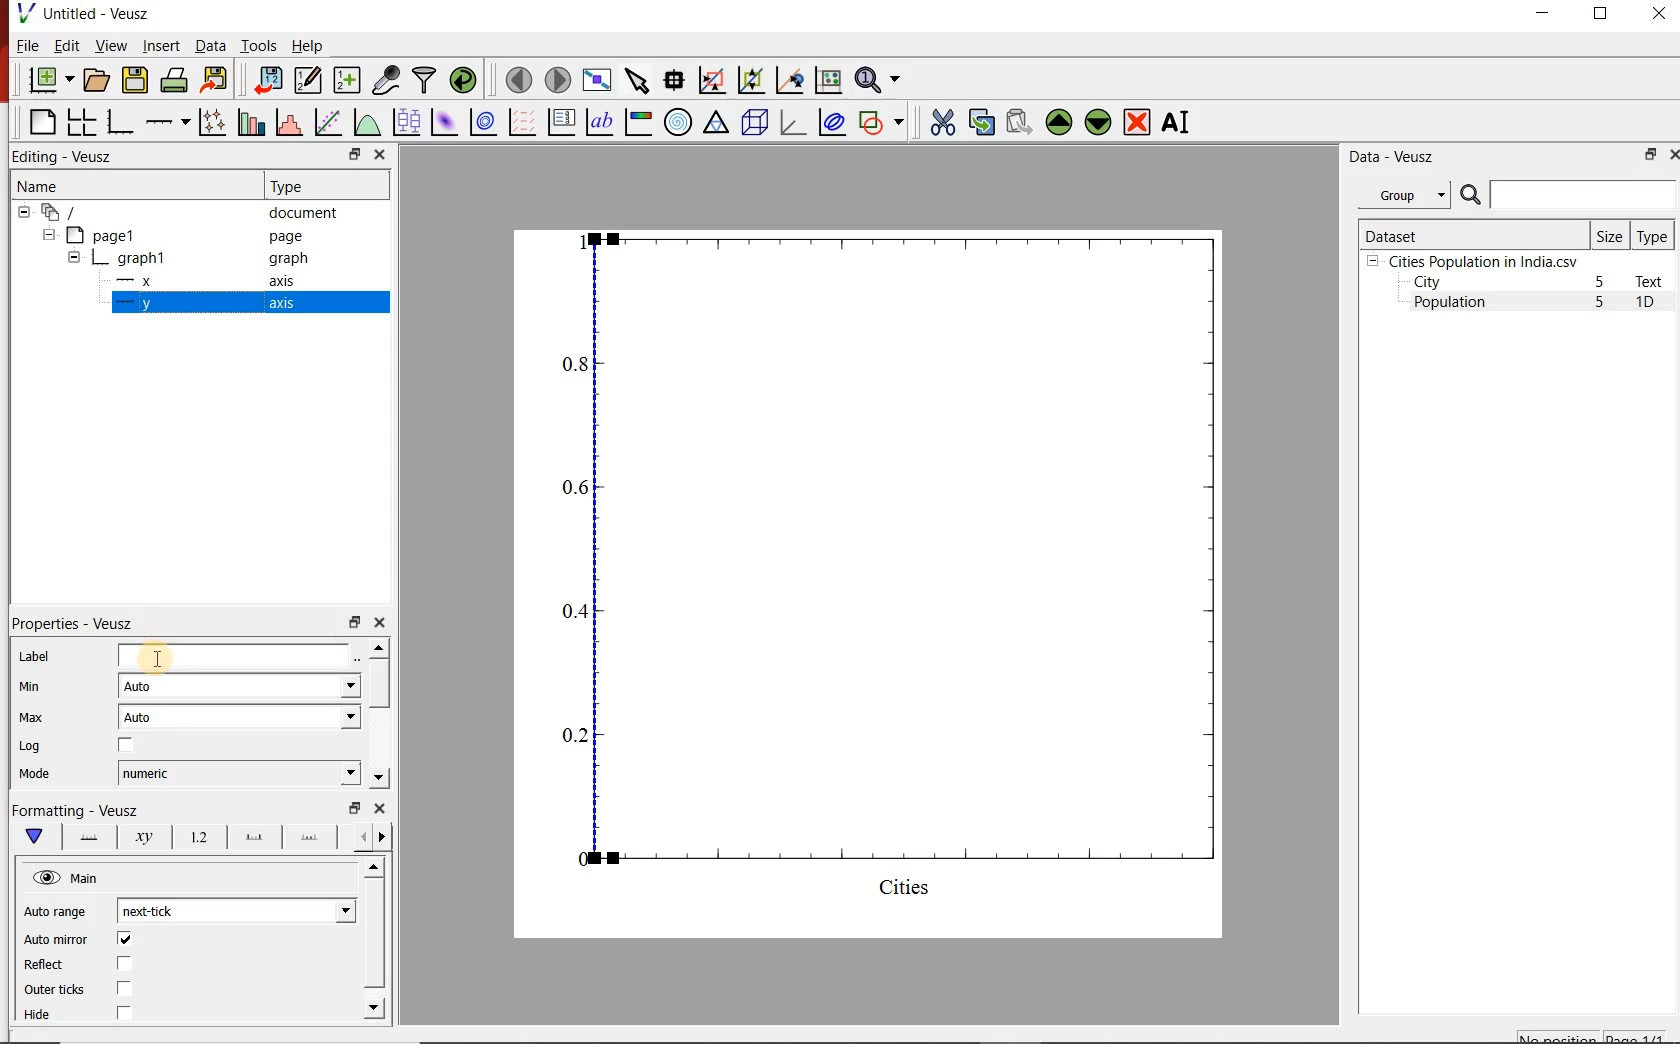 The image size is (1680, 1044). What do you see at coordinates (88, 840) in the screenshot?
I see `Axis line` at bounding box center [88, 840].